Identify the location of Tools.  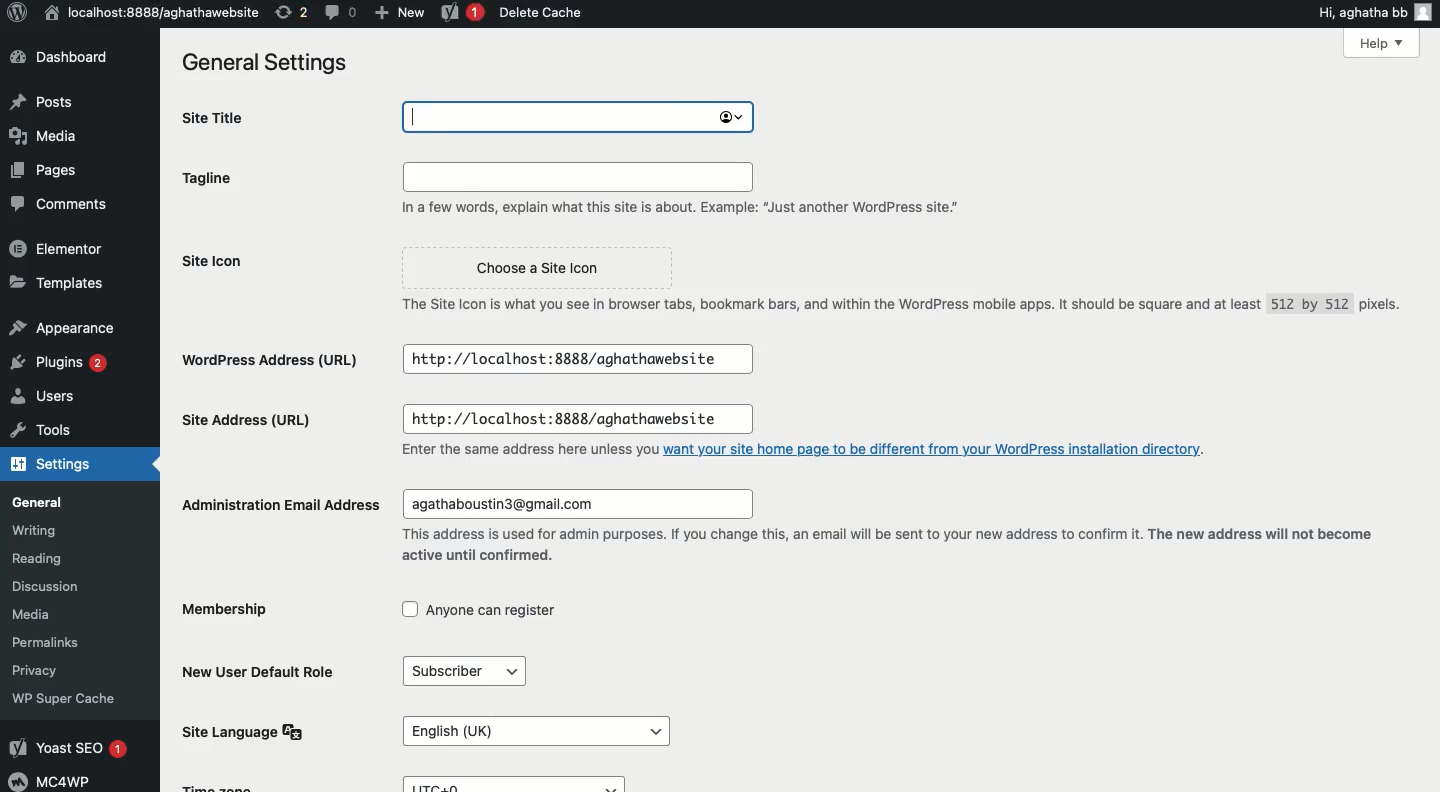
(41, 429).